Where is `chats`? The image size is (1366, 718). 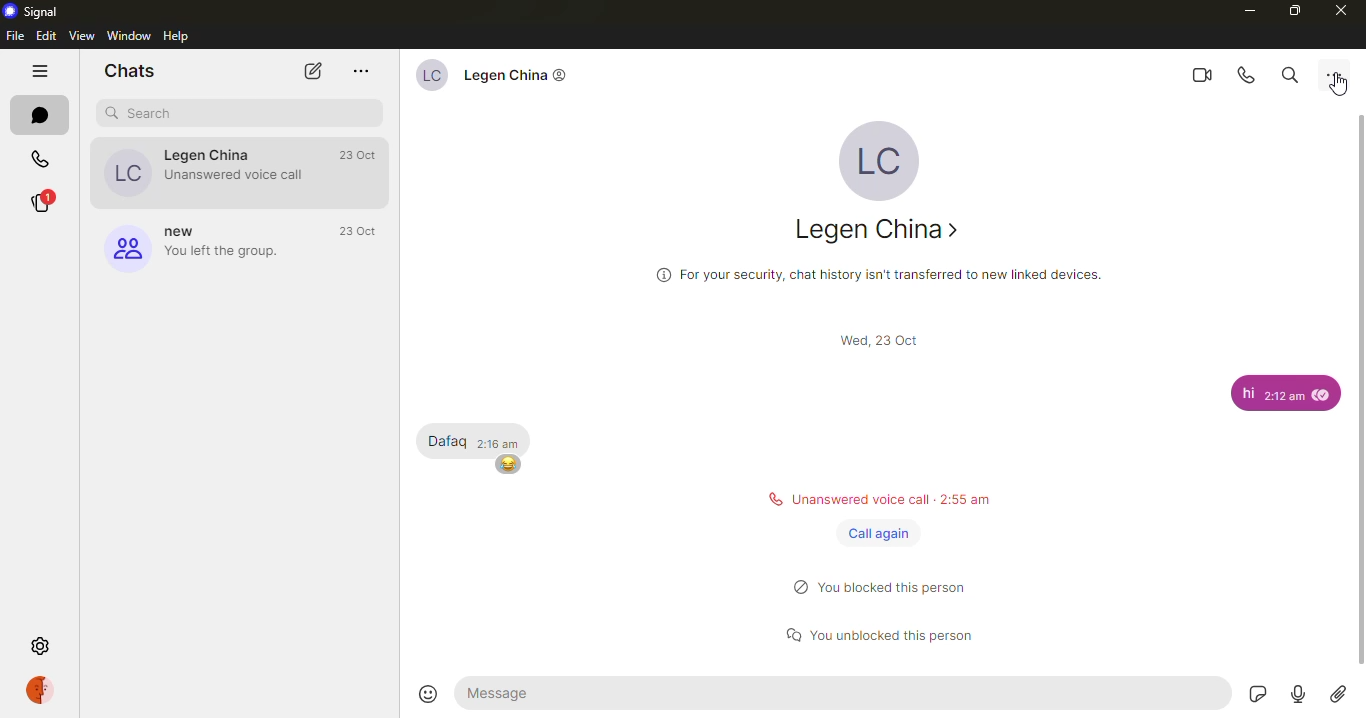
chats is located at coordinates (40, 115).